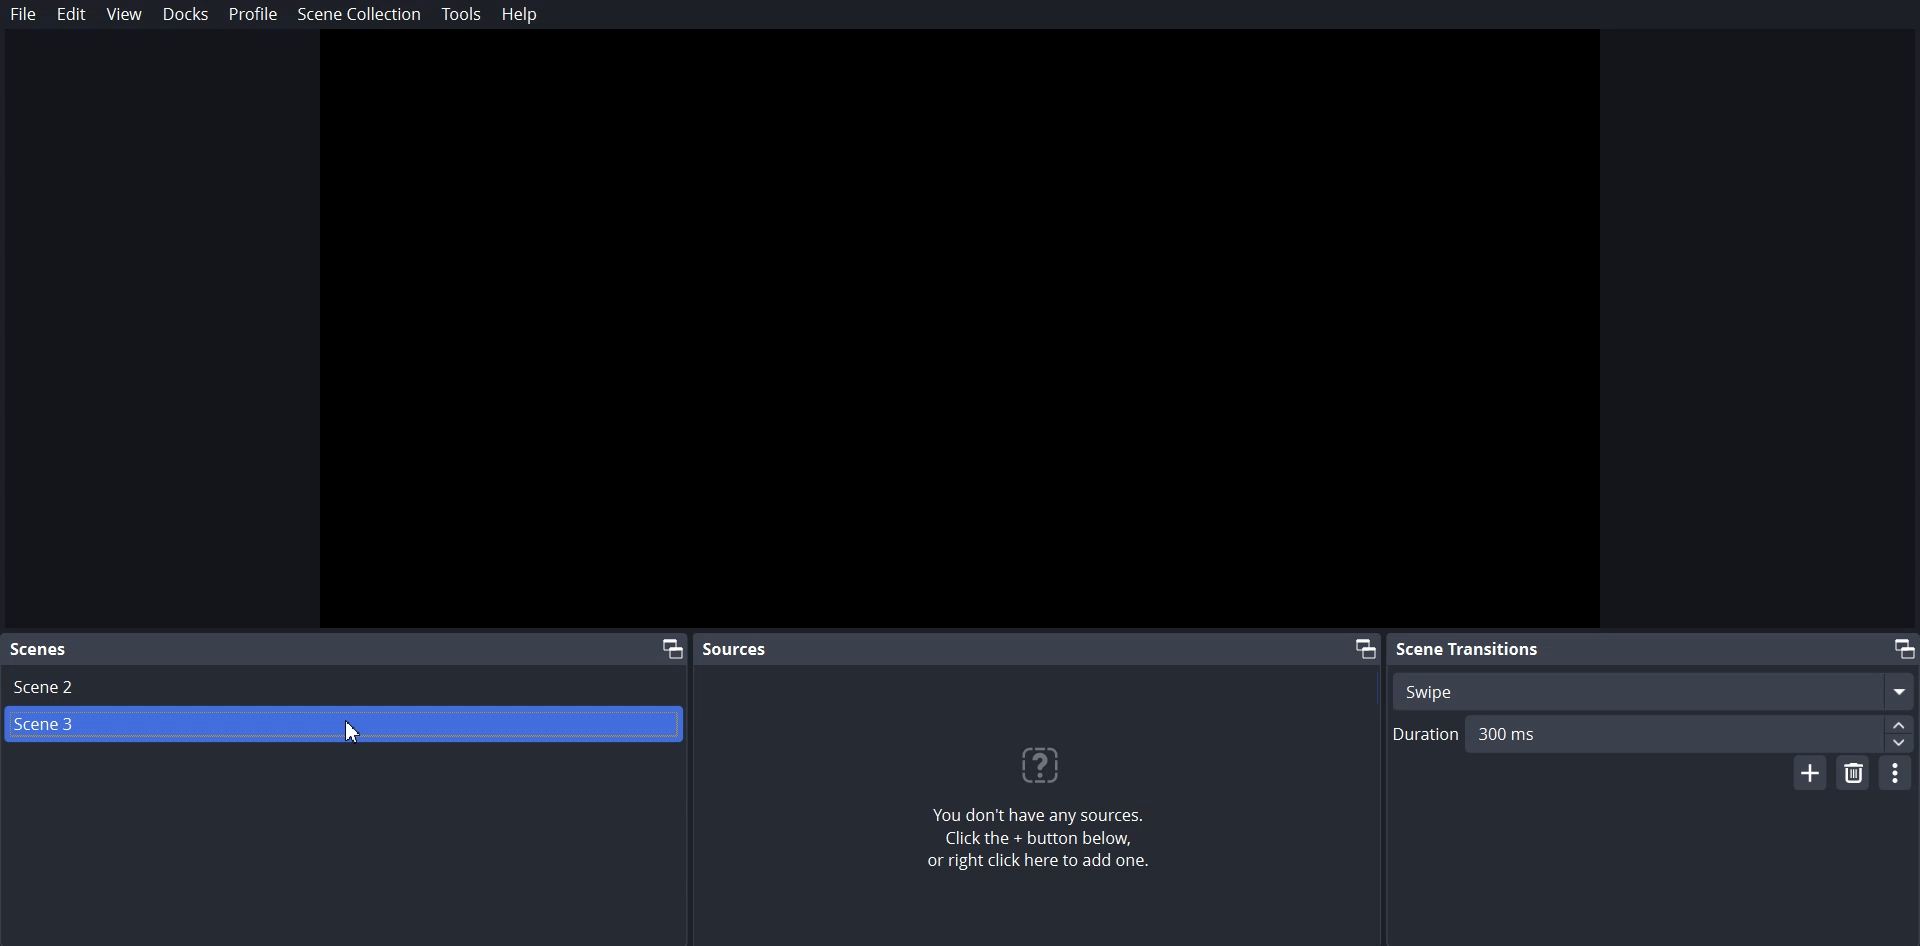 This screenshot has height=946, width=1920. Describe the element at coordinates (1035, 650) in the screenshot. I see `Source` at that location.